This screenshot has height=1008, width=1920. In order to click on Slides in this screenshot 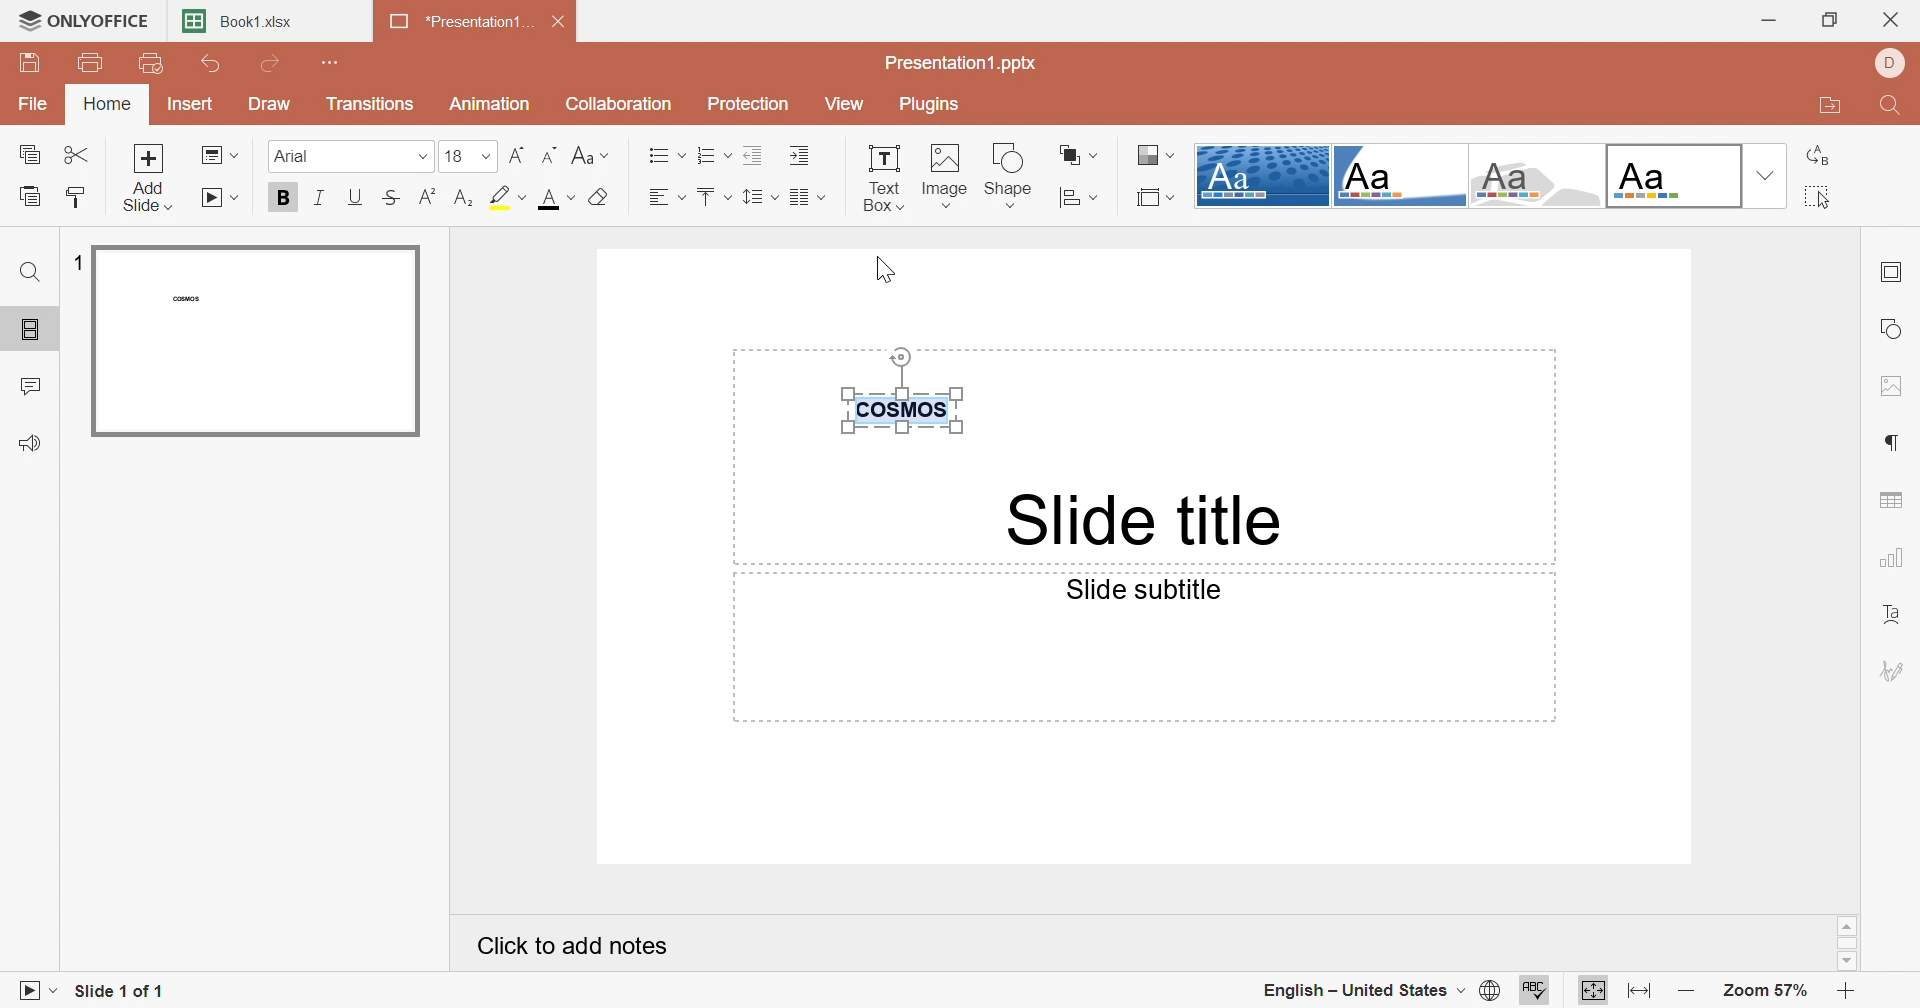, I will do `click(31, 329)`.